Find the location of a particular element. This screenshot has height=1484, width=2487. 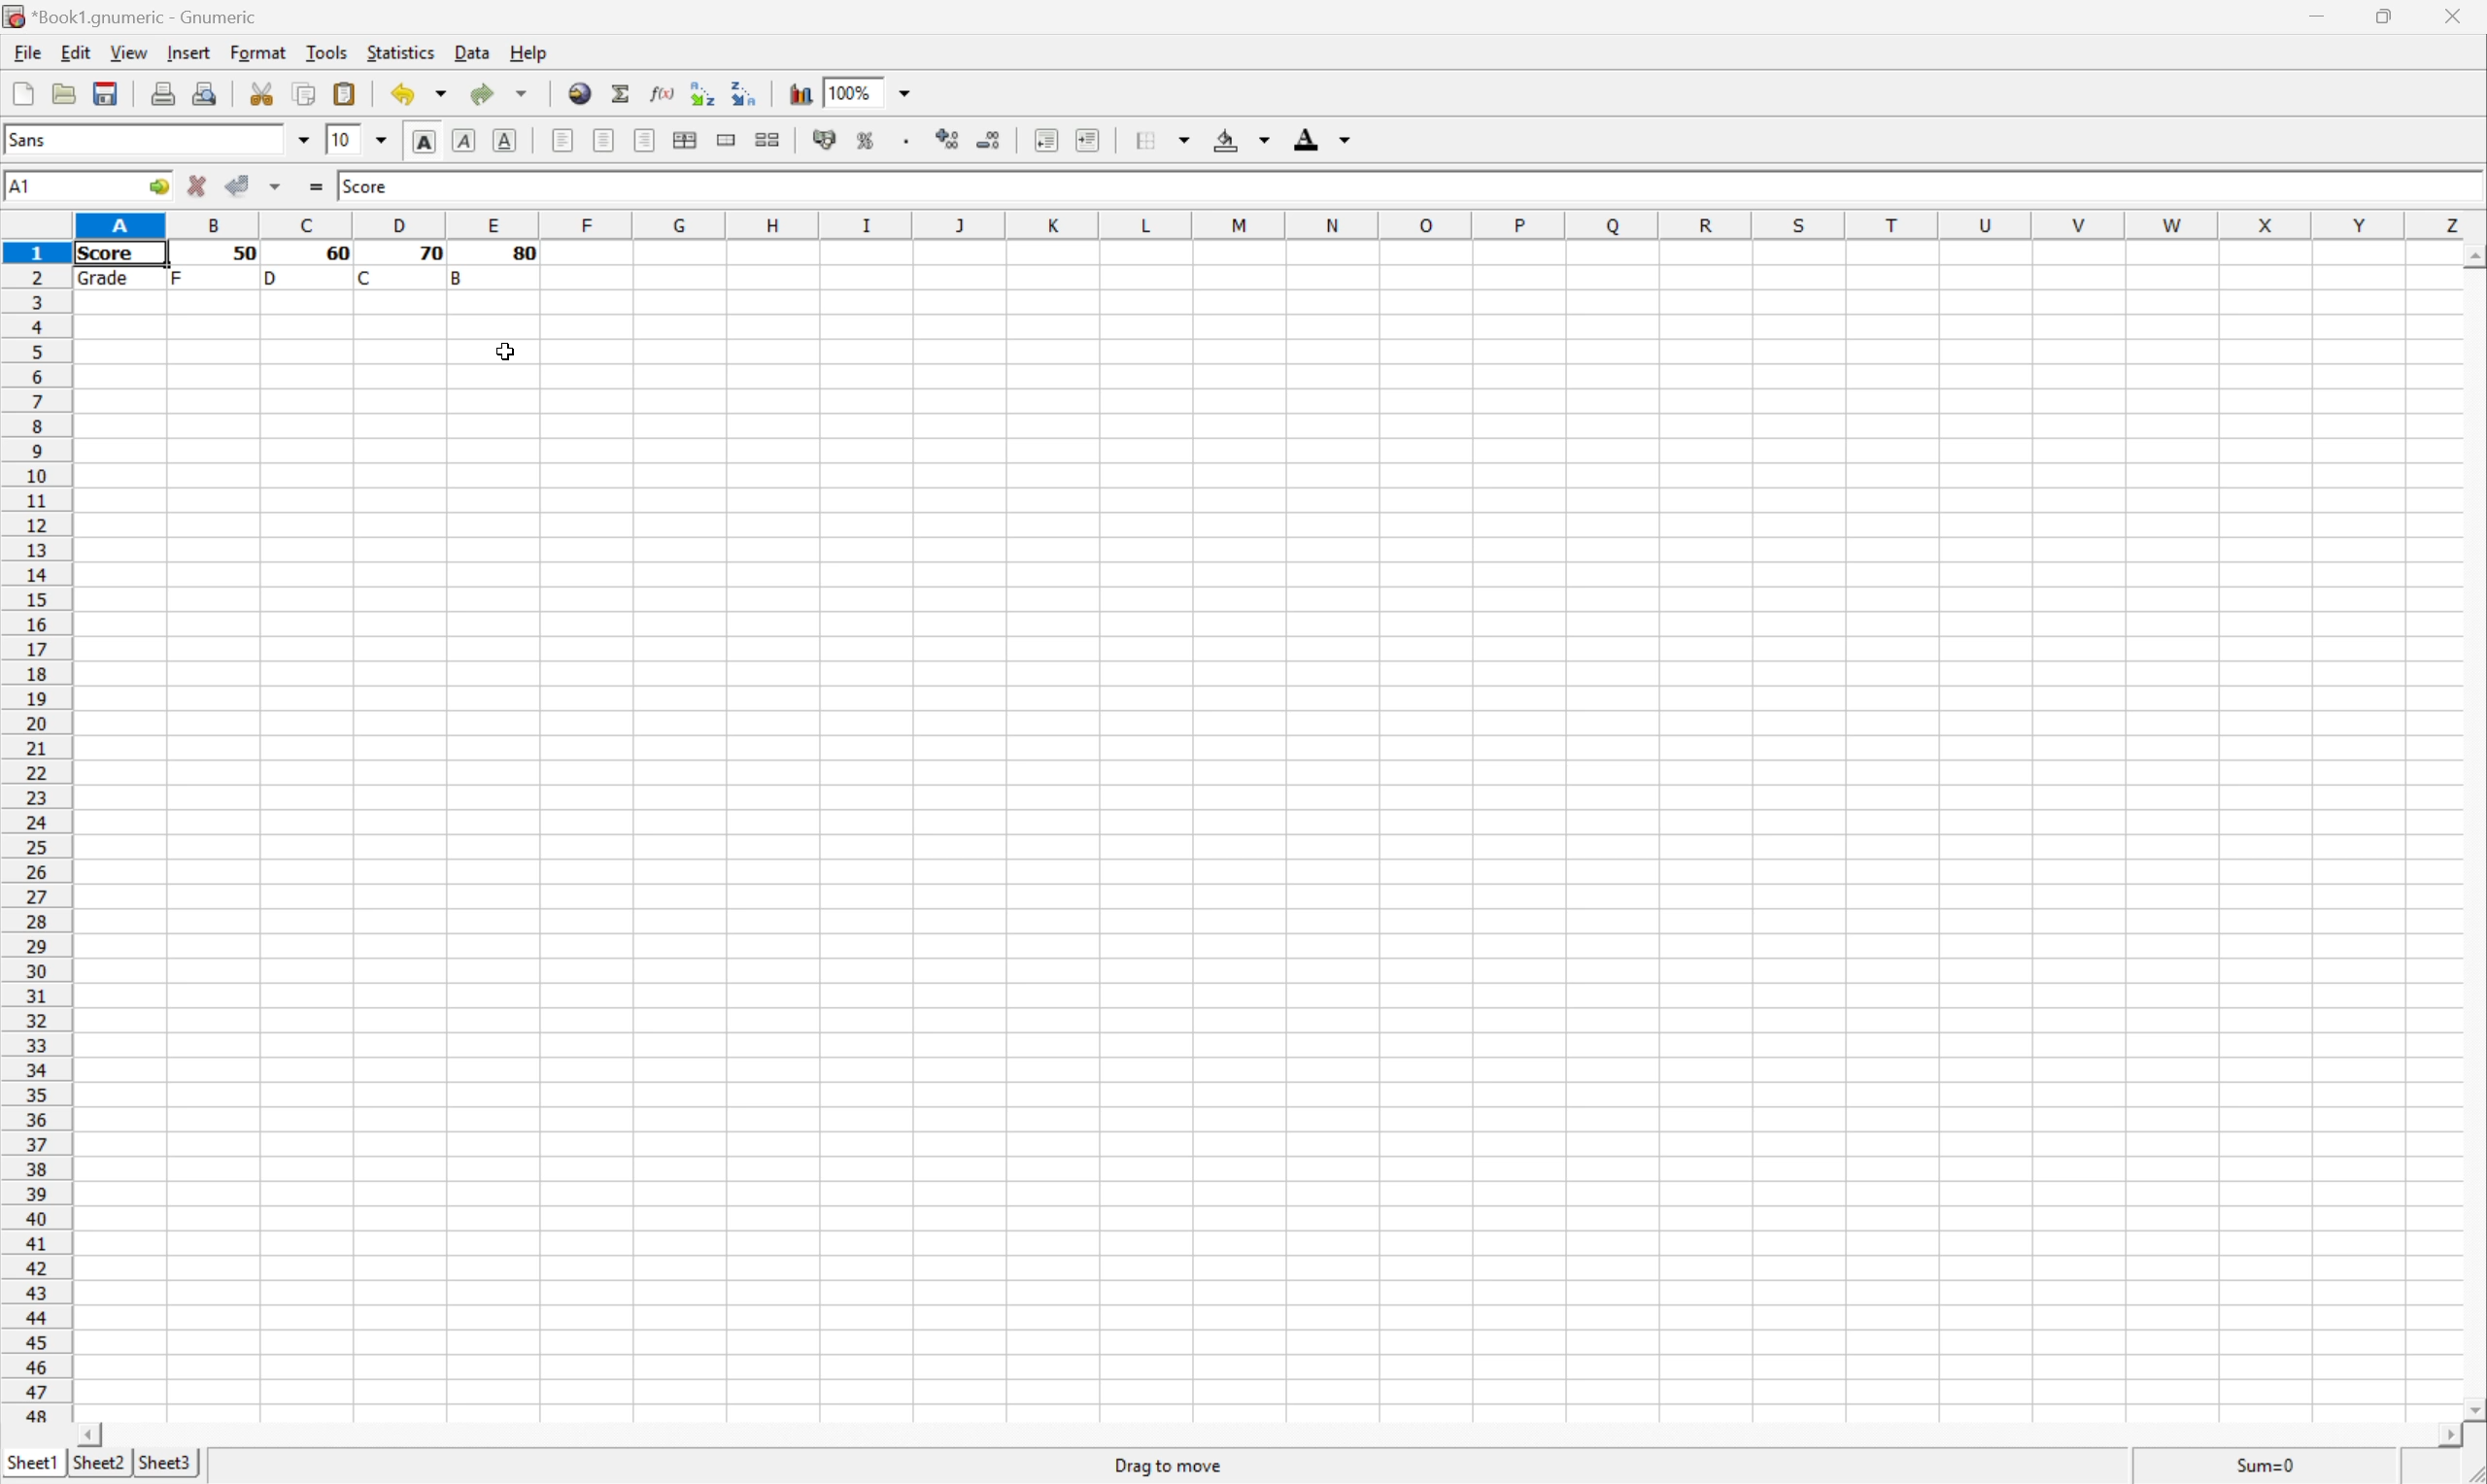

Print current file is located at coordinates (159, 94).